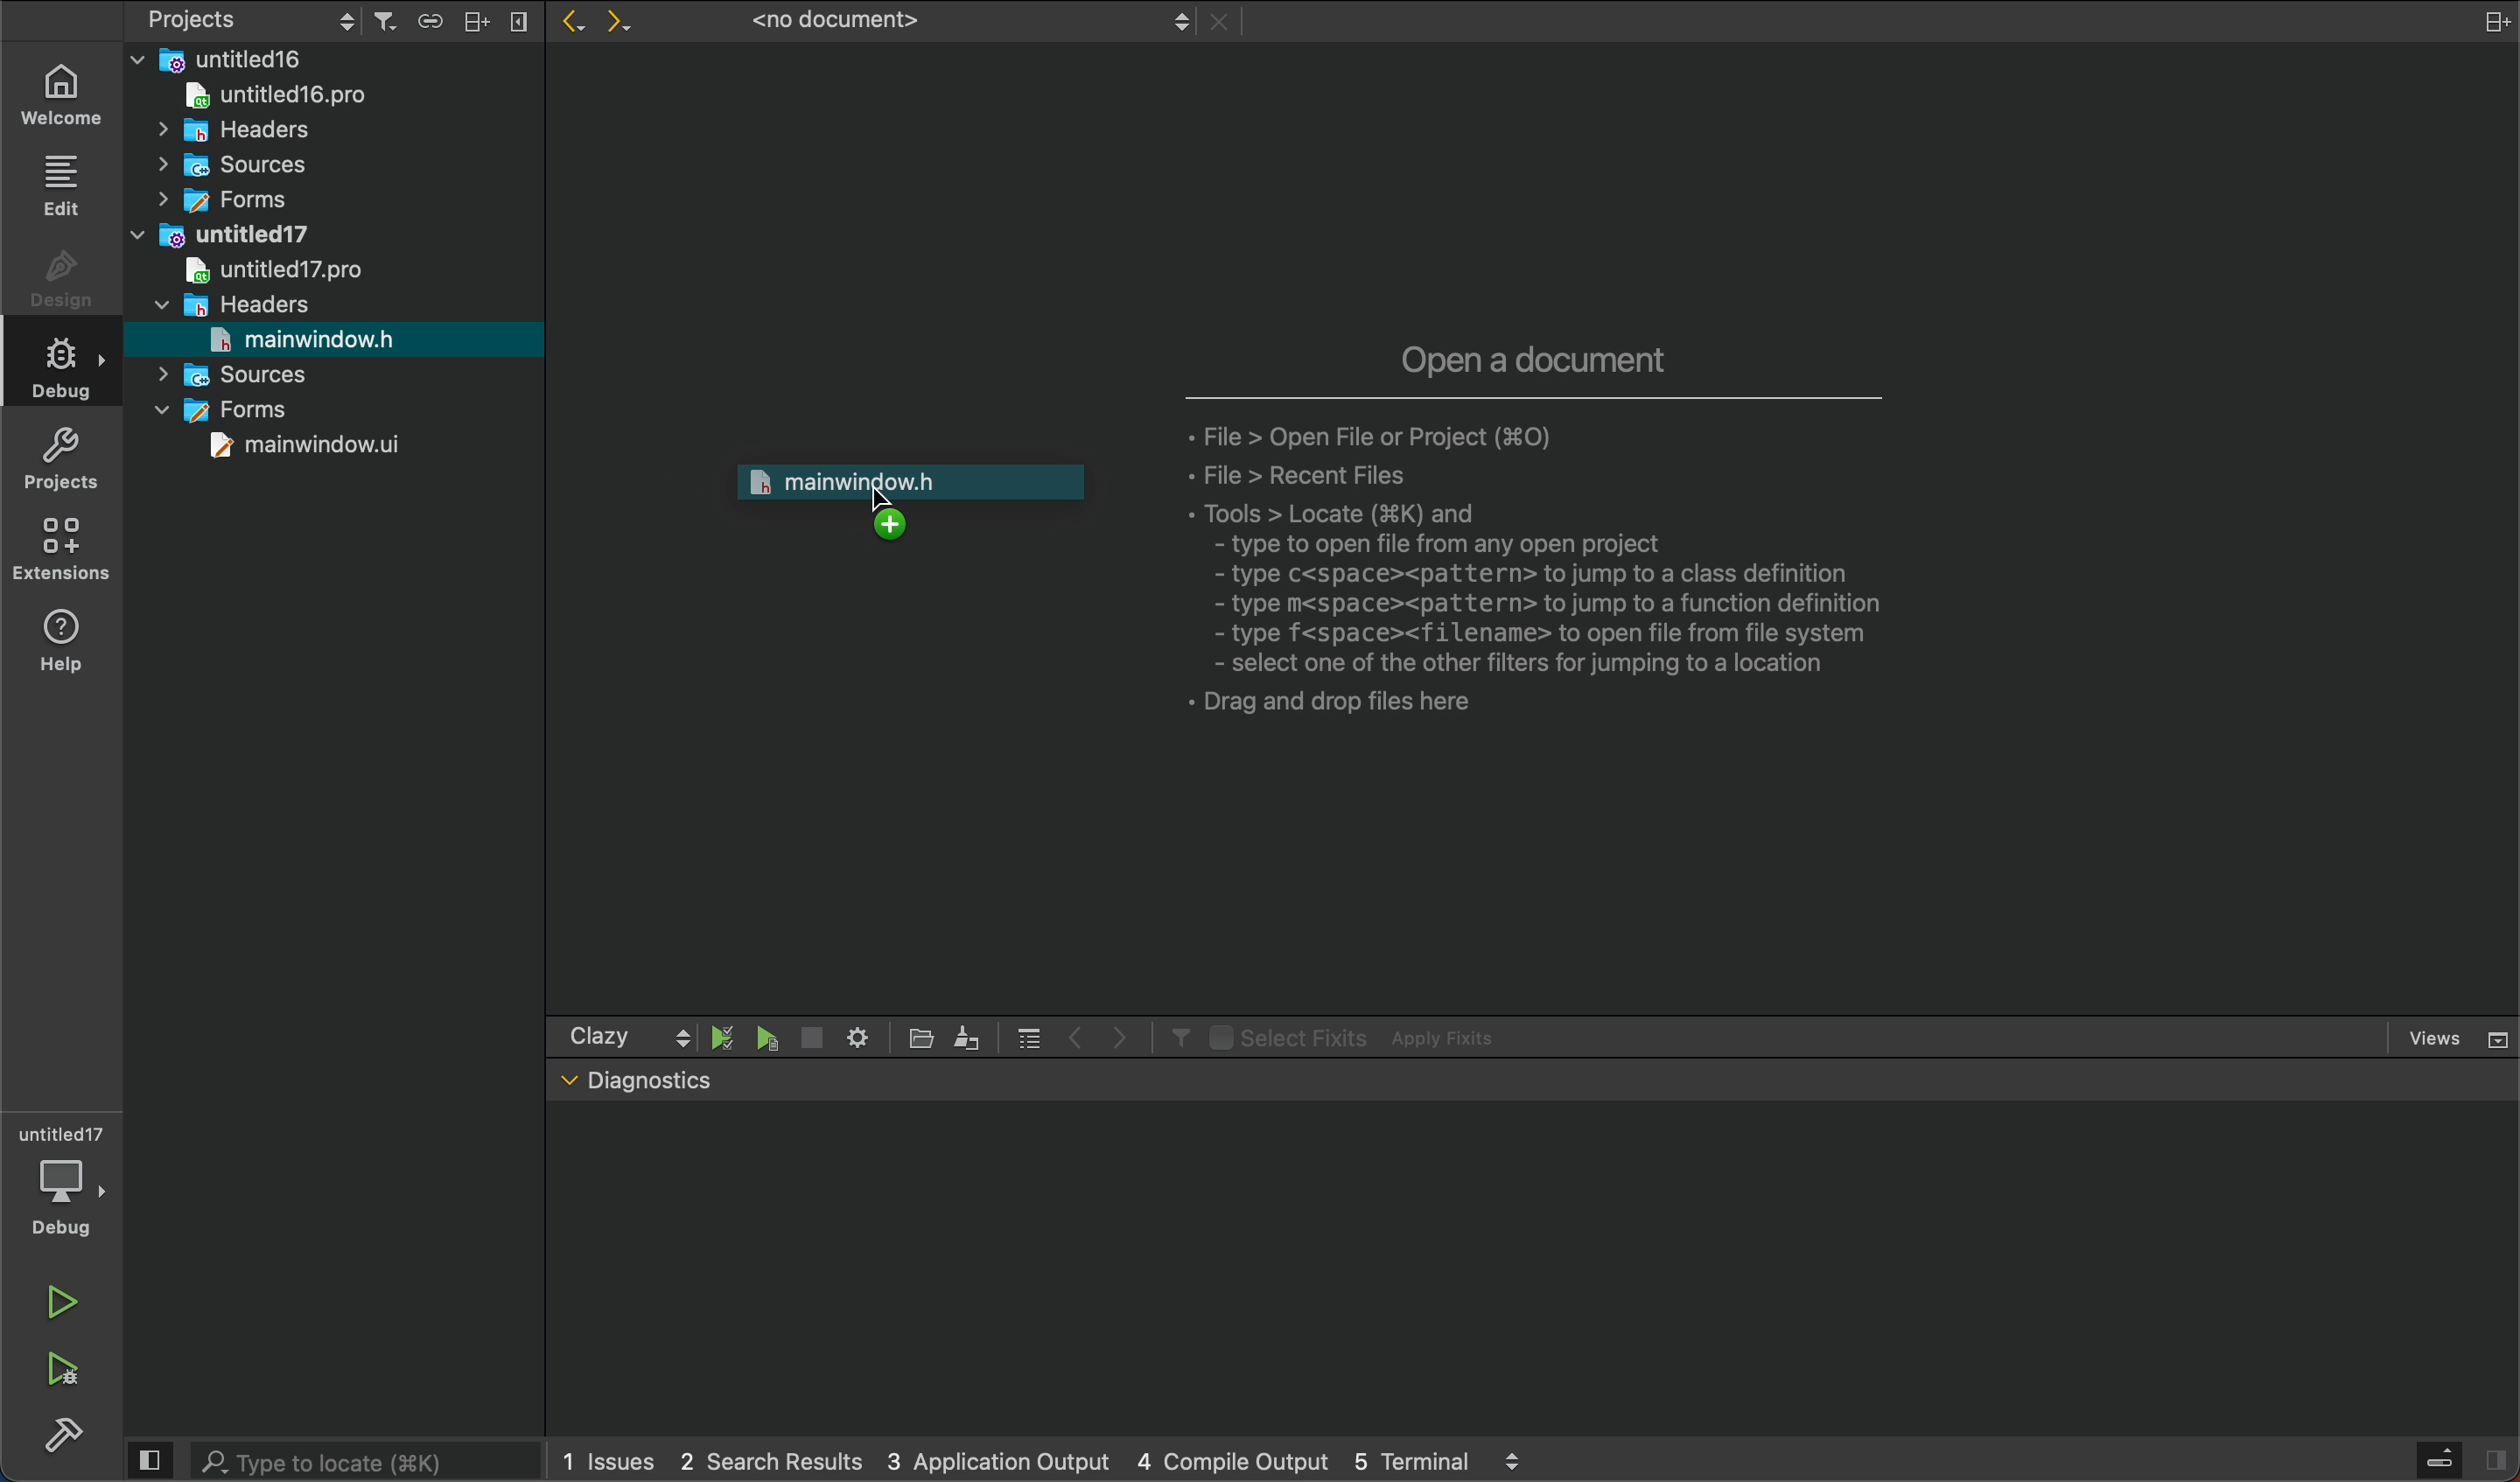 The height and width of the screenshot is (1482, 2520). I want to click on Filter, so click(1175, 1036).